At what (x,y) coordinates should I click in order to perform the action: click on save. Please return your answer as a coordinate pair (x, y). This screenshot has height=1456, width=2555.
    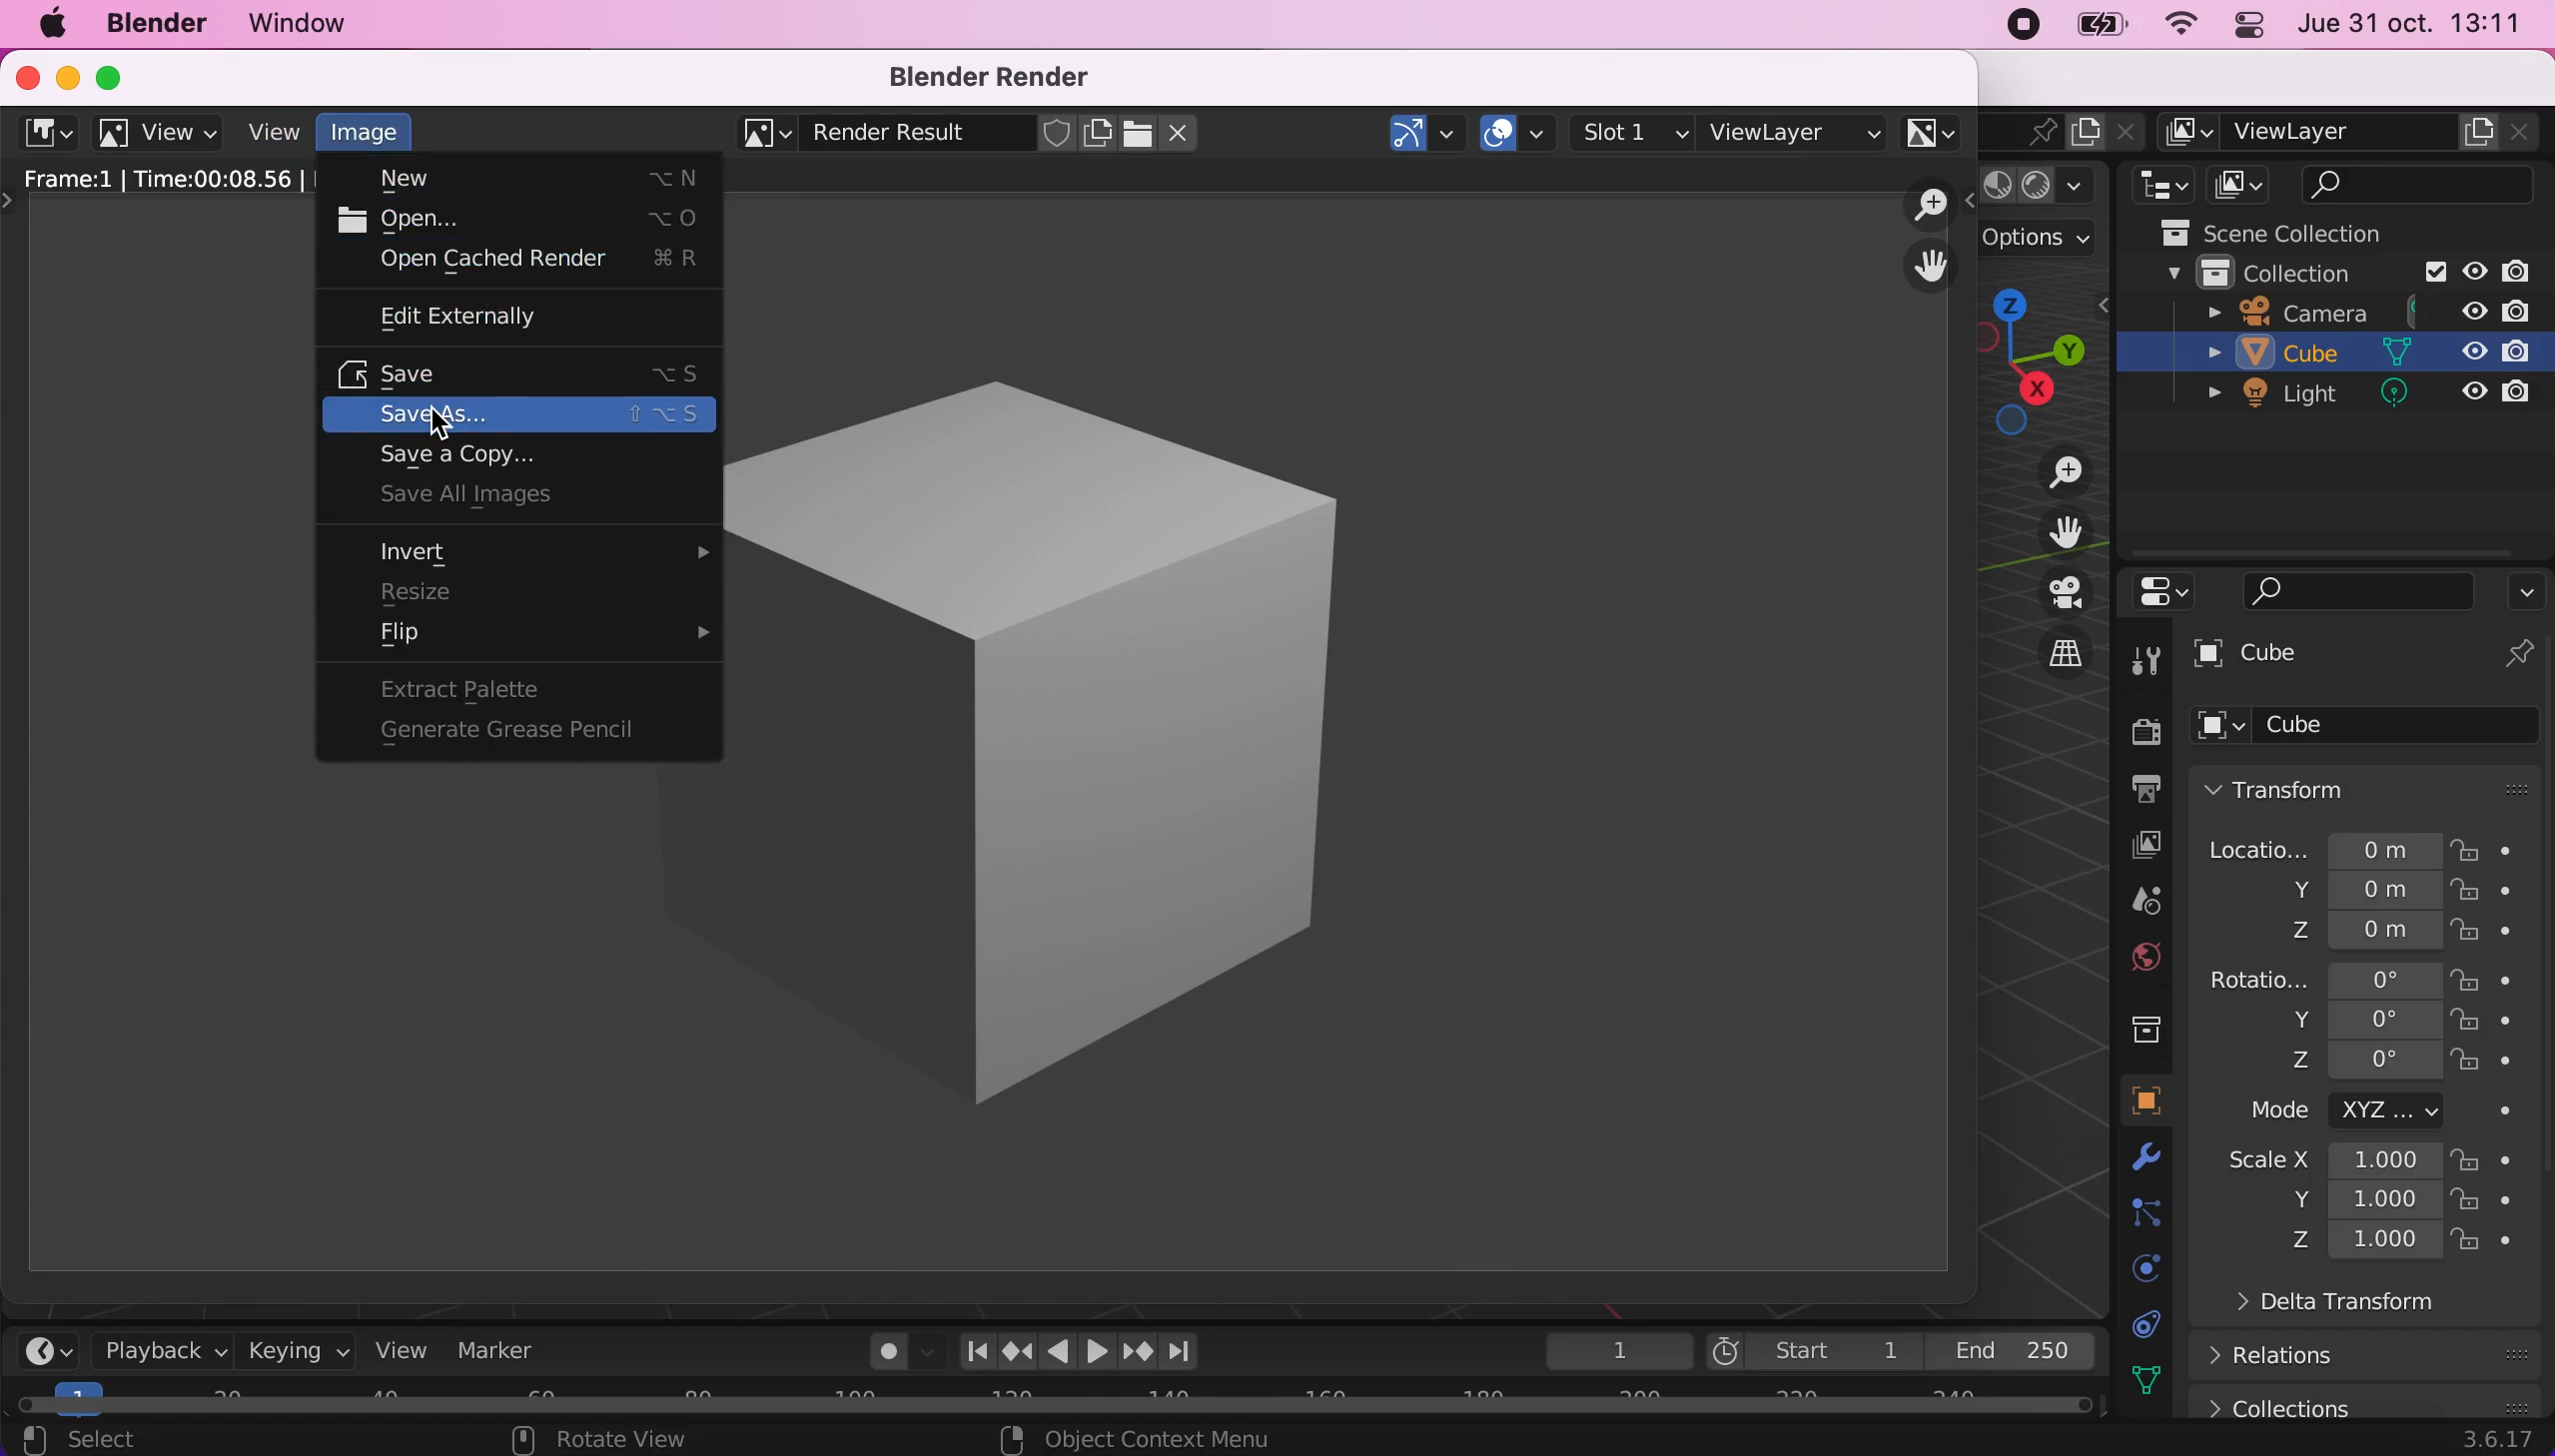
    Looking at the image, I should click on (528, 371).